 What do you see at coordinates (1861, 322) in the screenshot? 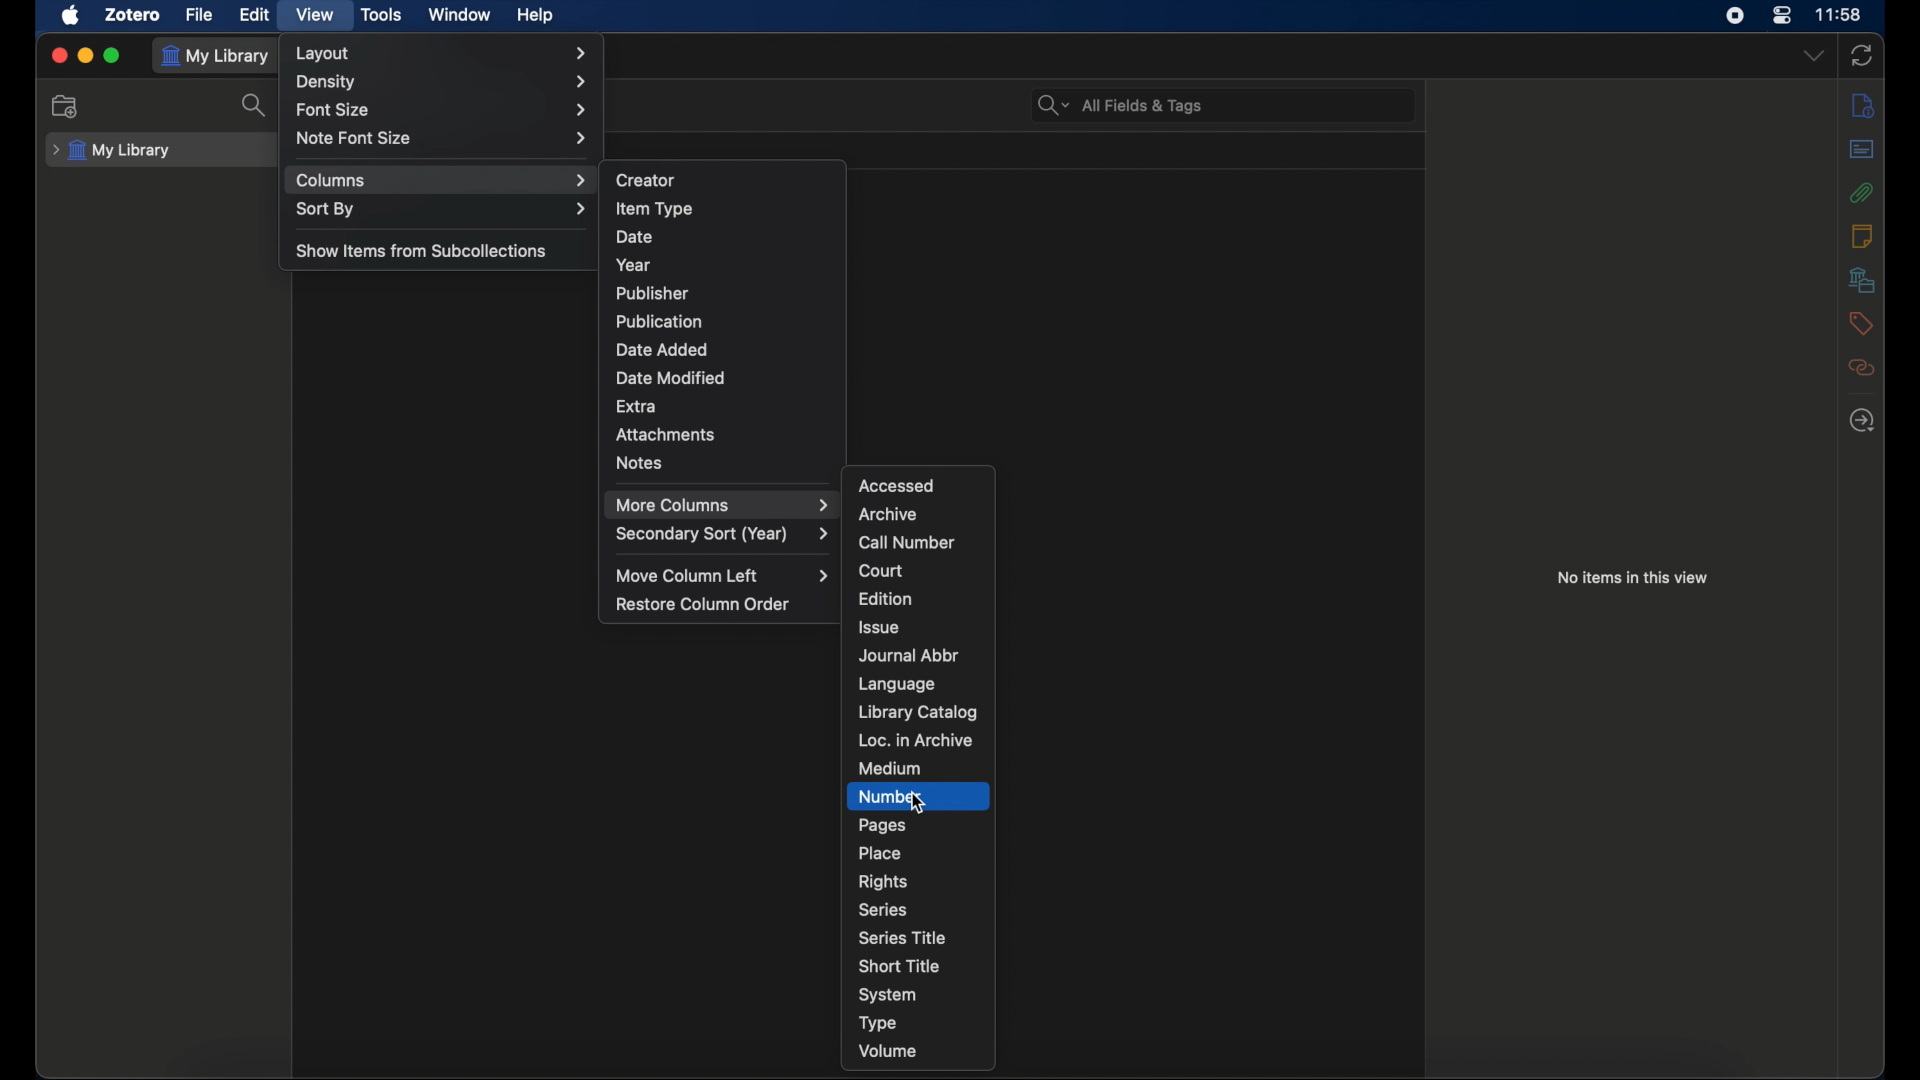
I see `tags` at bounding box center [1861, 322].